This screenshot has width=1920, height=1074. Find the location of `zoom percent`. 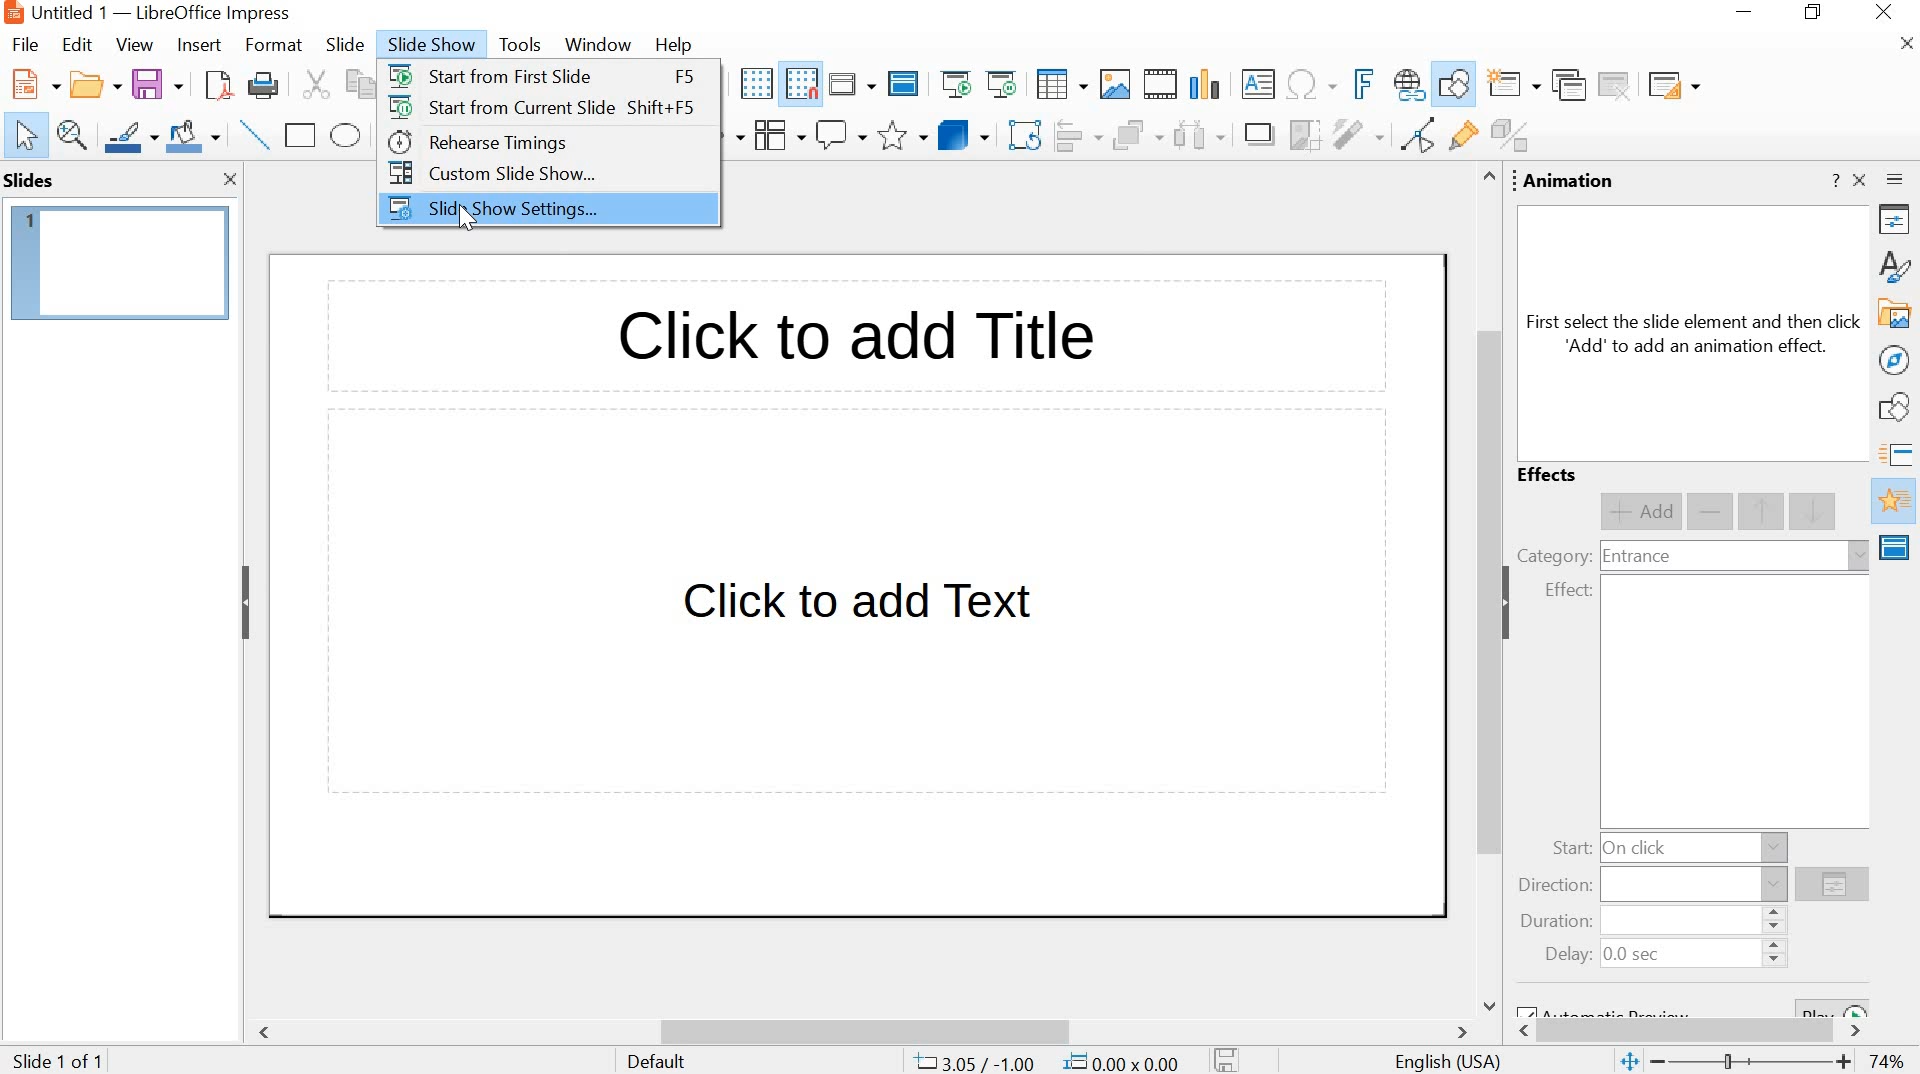

zoom percent is located at coordinates (1886, 1062).